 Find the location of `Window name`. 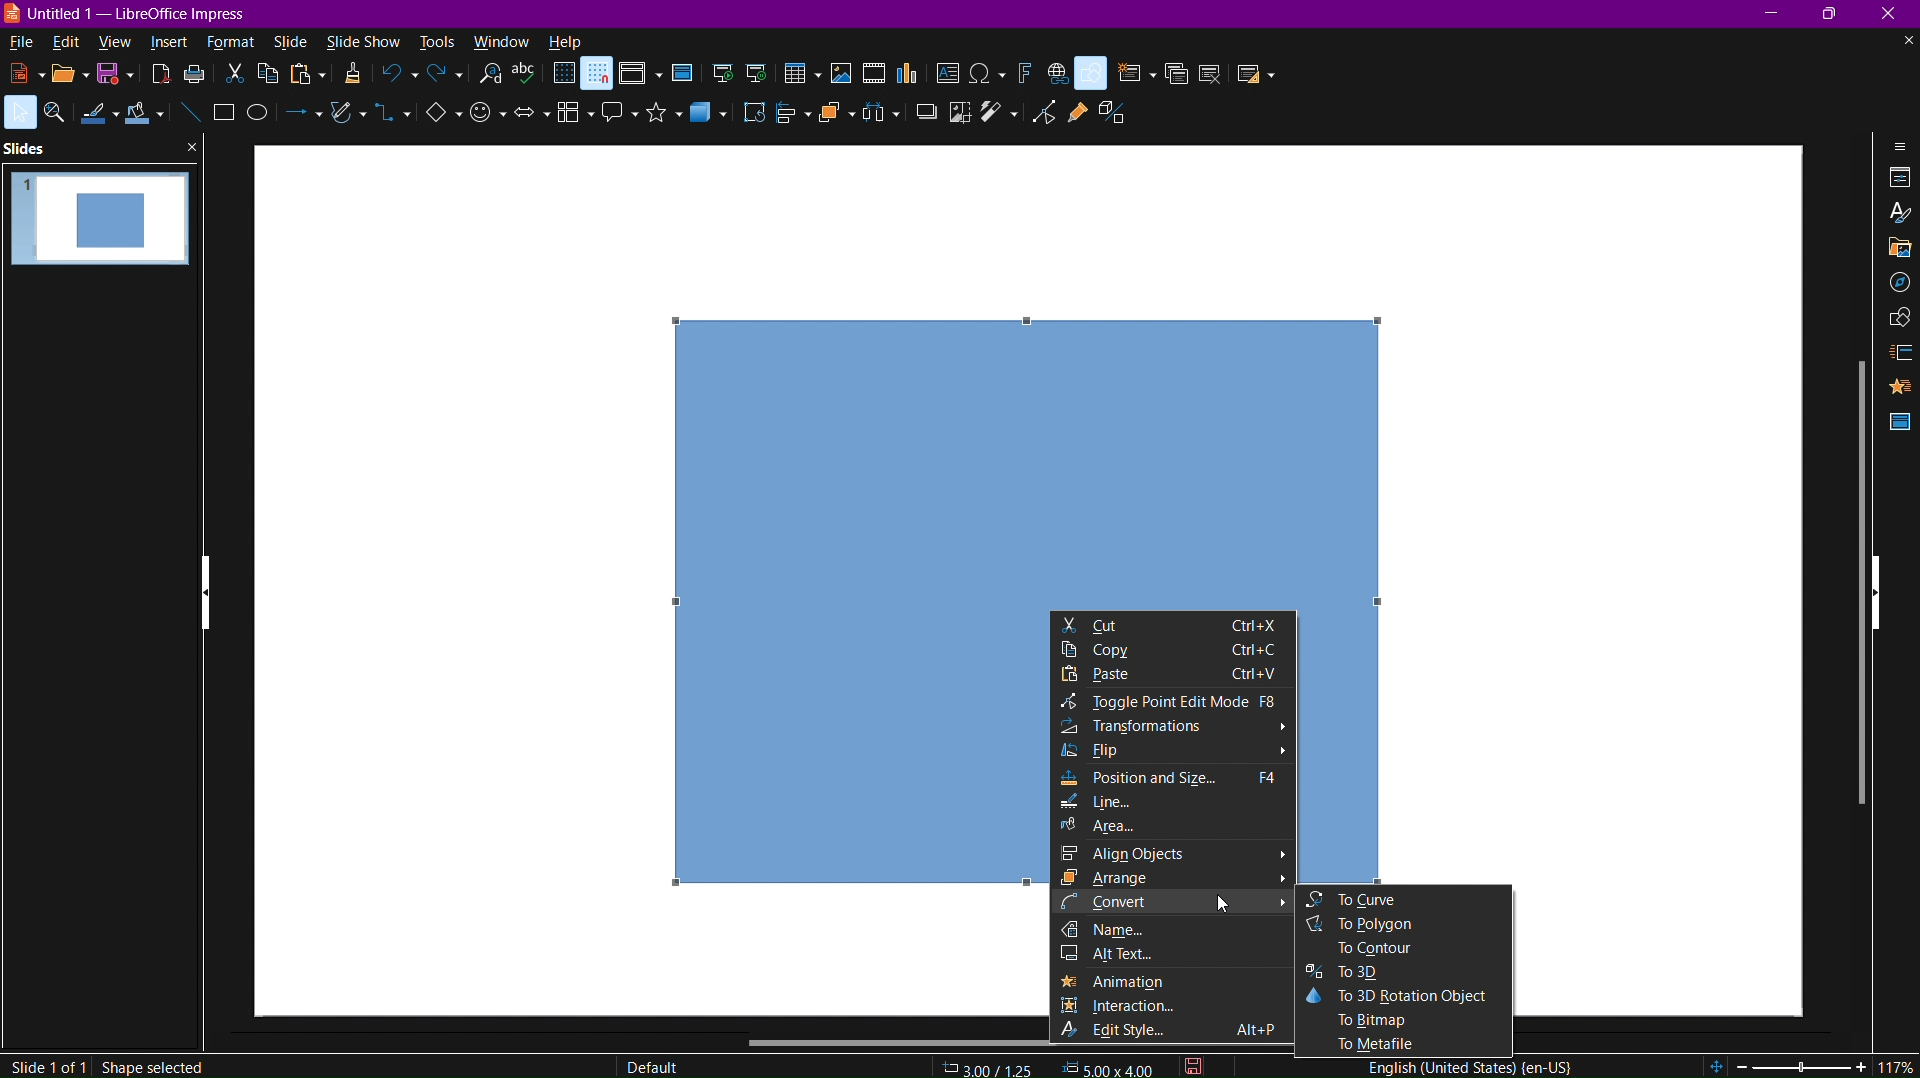

Window name is located at coordinates (128, 15).